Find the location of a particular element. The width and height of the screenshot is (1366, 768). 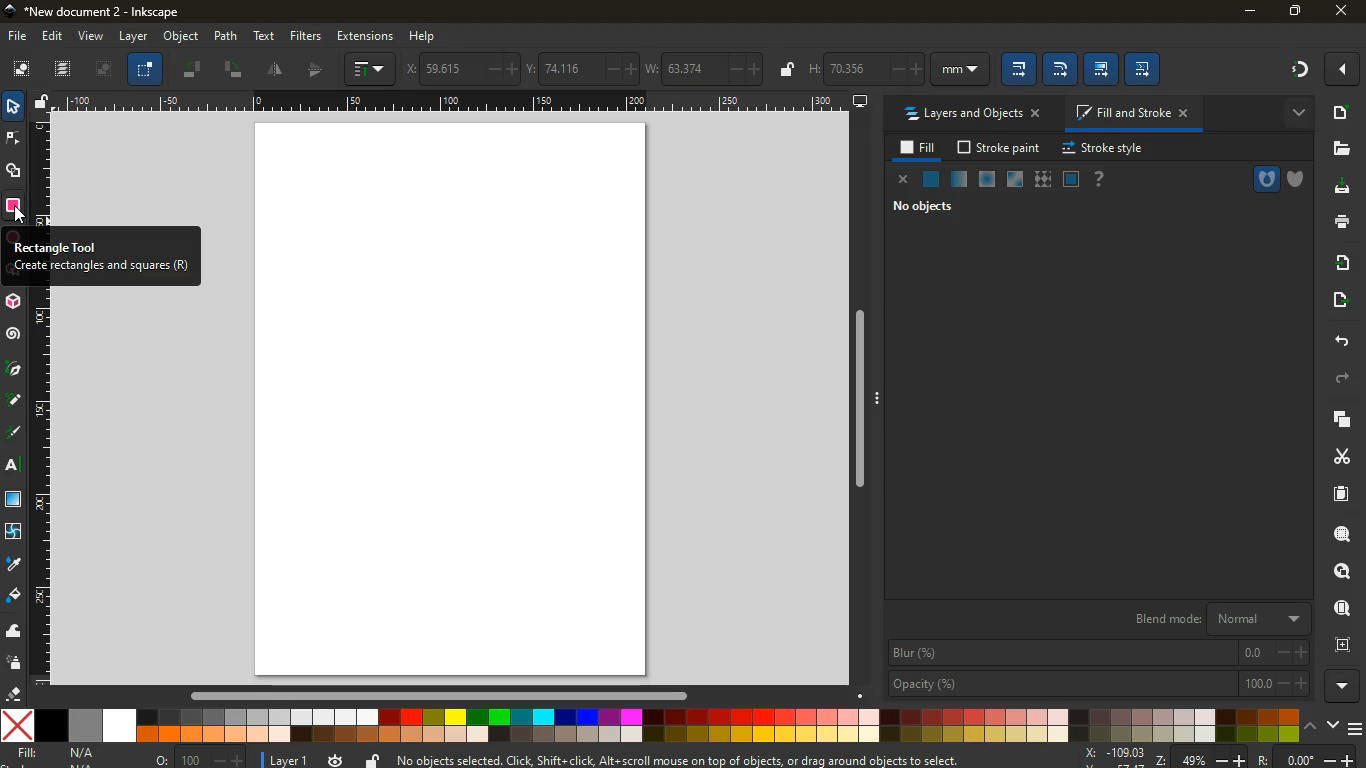

y is located at coordinates (583, 67).